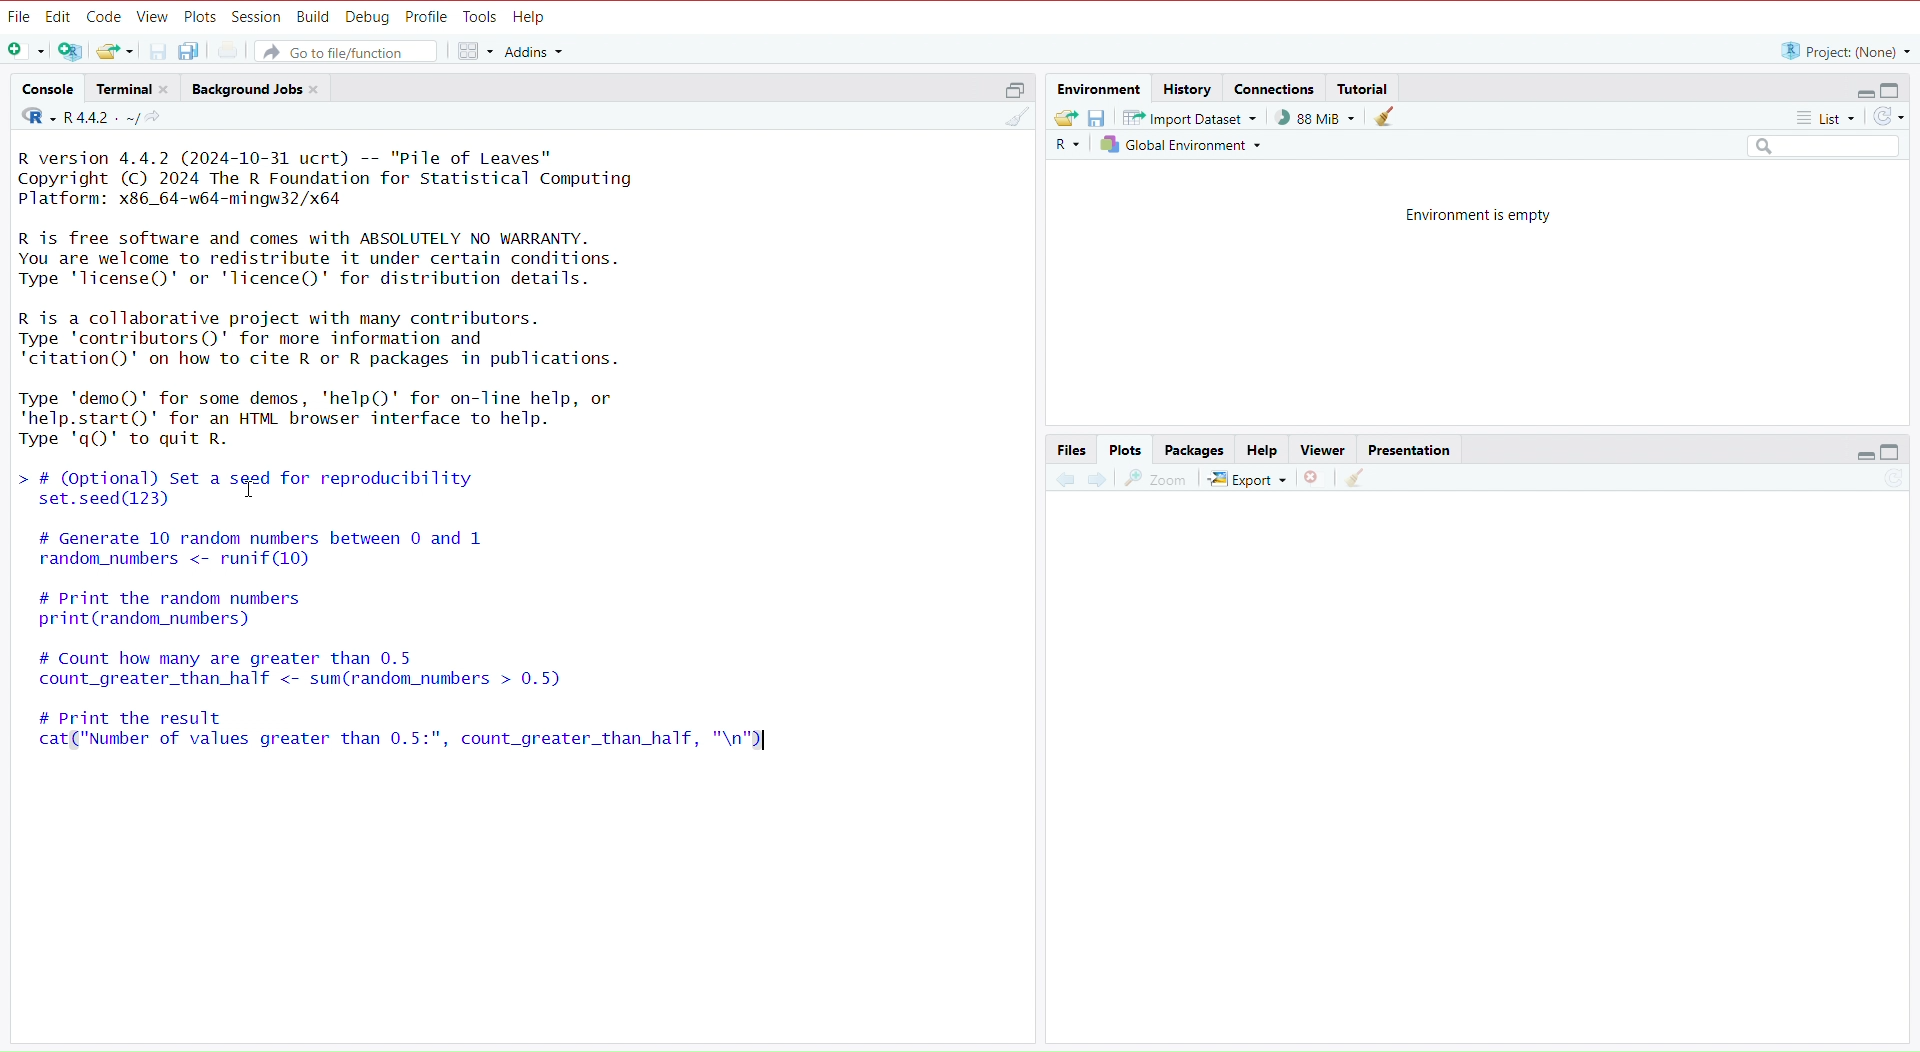 This screenshot has width=1920, height=1052. Describe the element at coordinates (473, 53) in the screenshot. I see `Workspace panes` at that location.